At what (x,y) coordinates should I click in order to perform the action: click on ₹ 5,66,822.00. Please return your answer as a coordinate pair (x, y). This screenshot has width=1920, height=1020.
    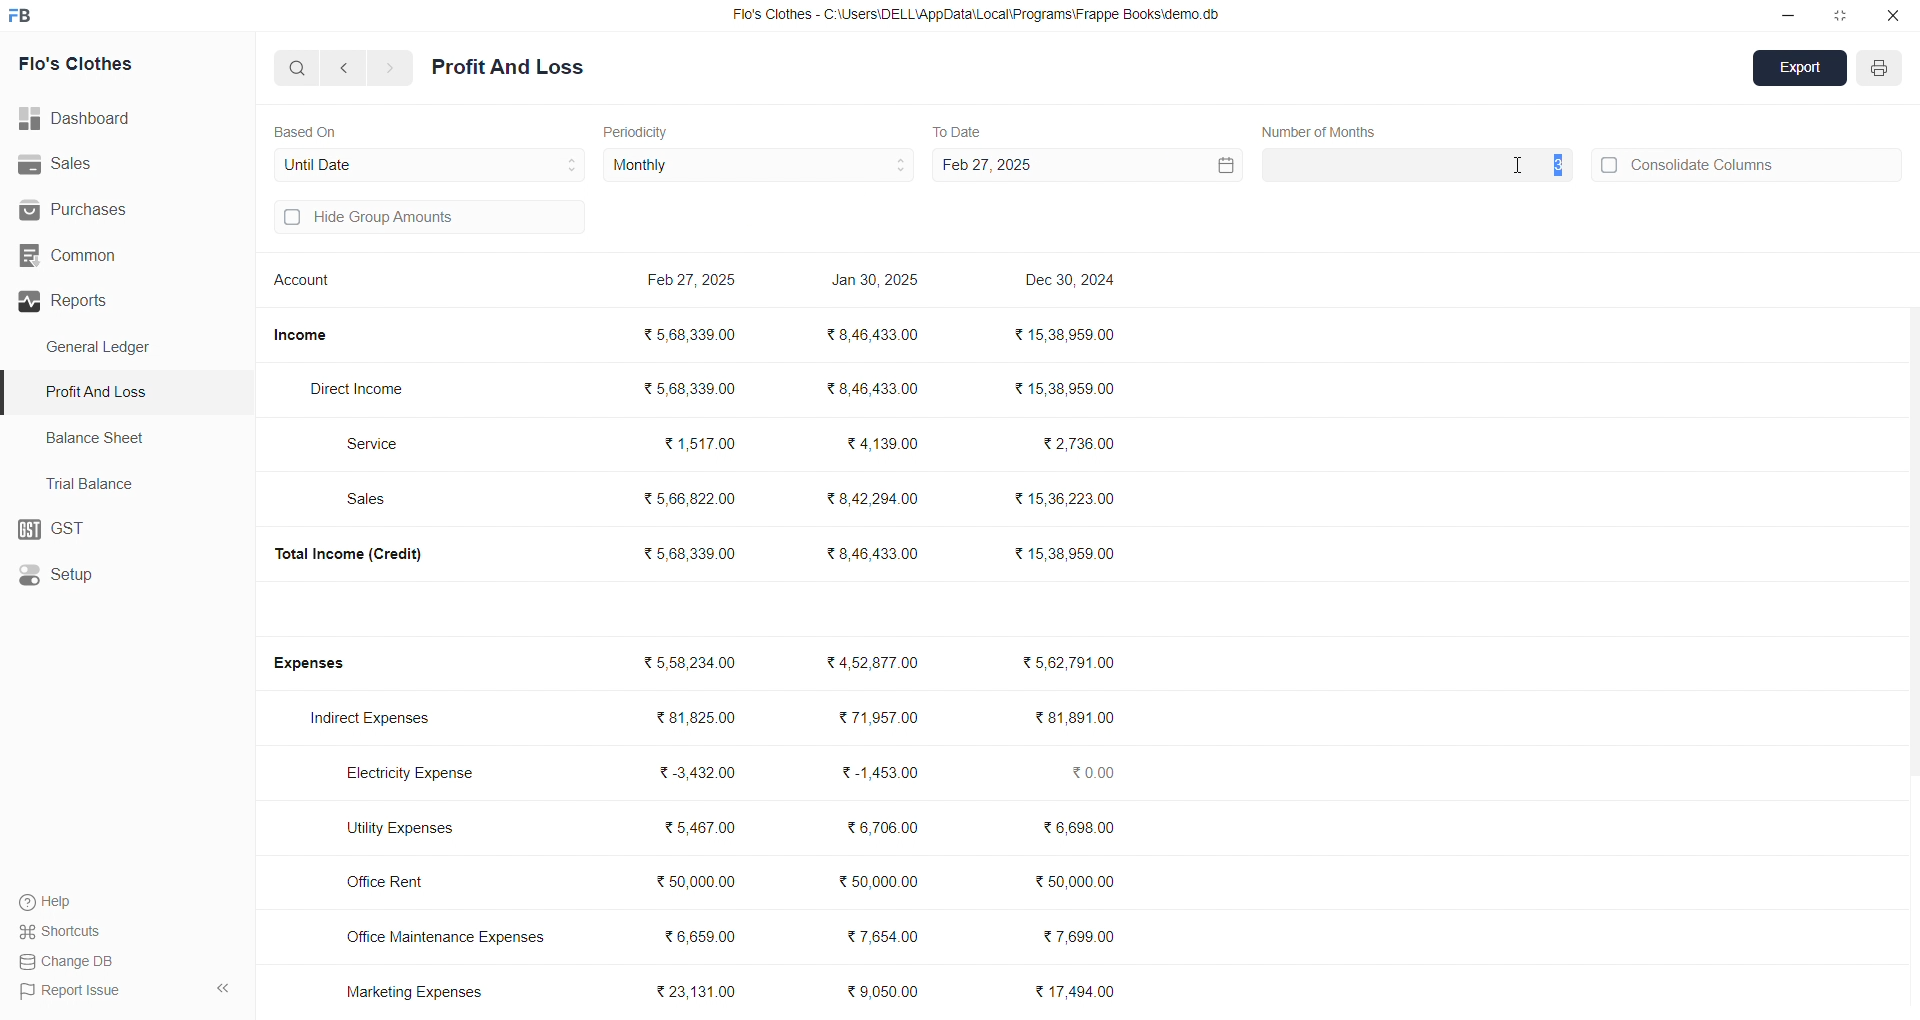
    Looking at the image, I should click on (692, 497).